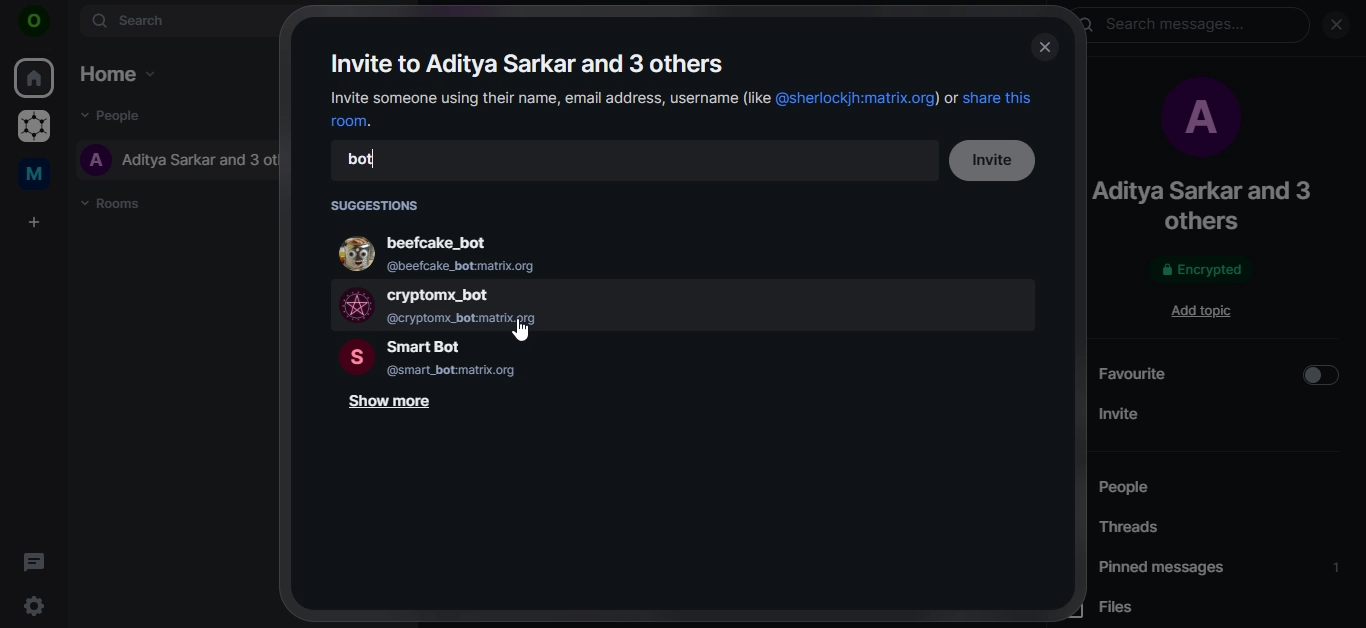 The image size is (1366, 628). I want to click on aditya sarkar and 3 others, so click(185, 160).